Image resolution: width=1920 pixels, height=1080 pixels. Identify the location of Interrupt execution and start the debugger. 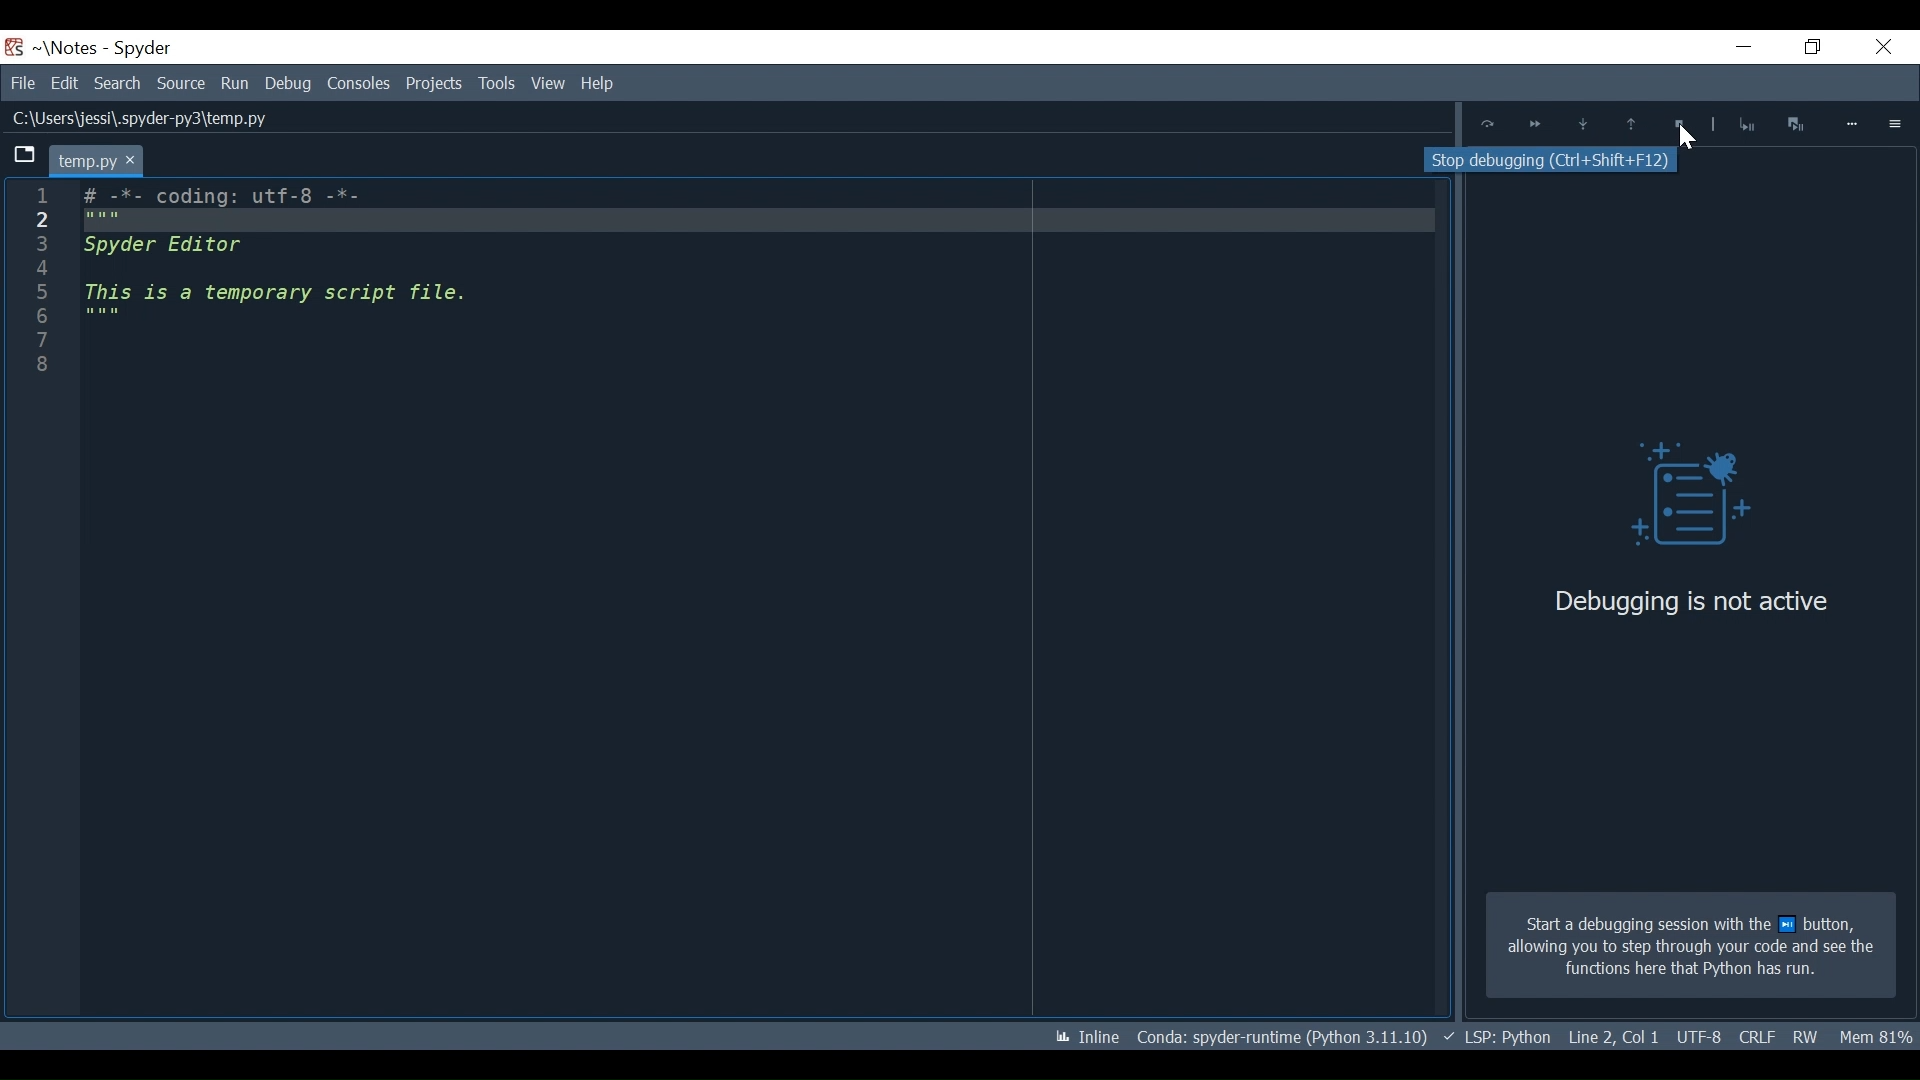
(1798, 123).